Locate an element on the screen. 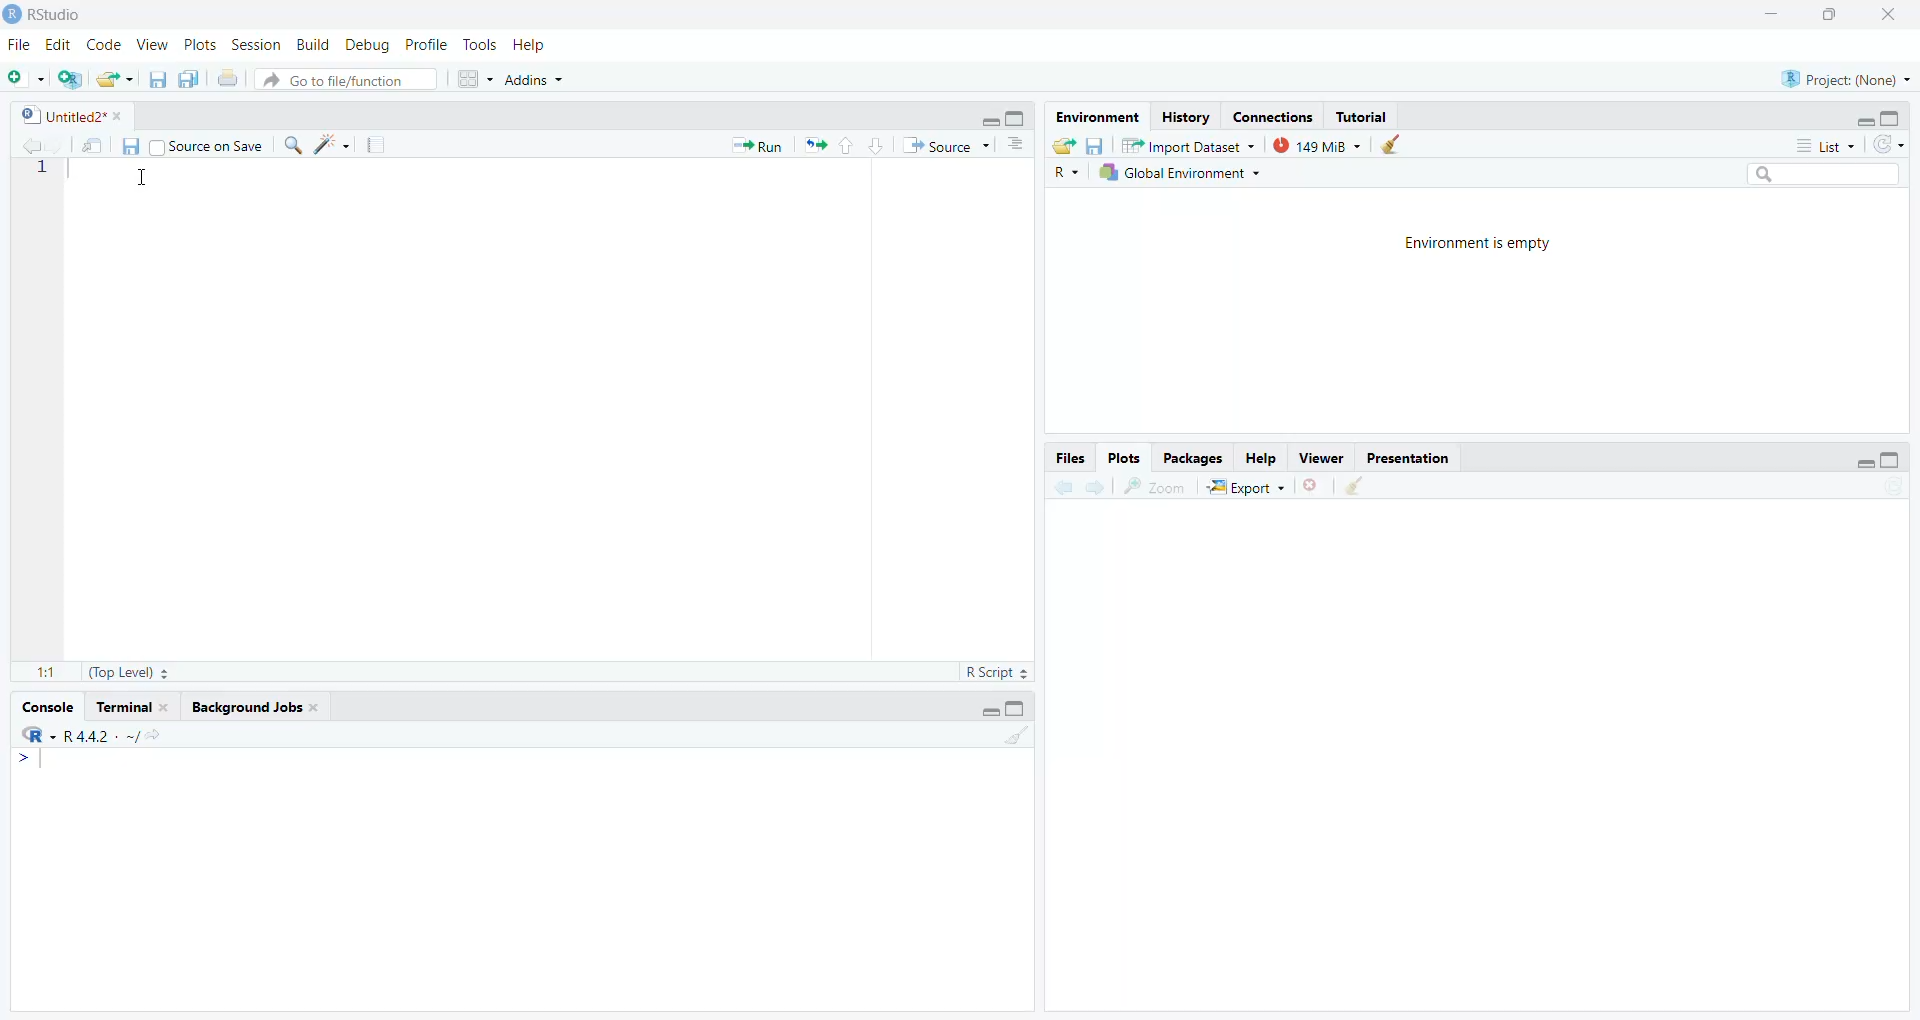 The width and height of the screenshot is (1920, 1020). R is located at coordinates (1069, 172).